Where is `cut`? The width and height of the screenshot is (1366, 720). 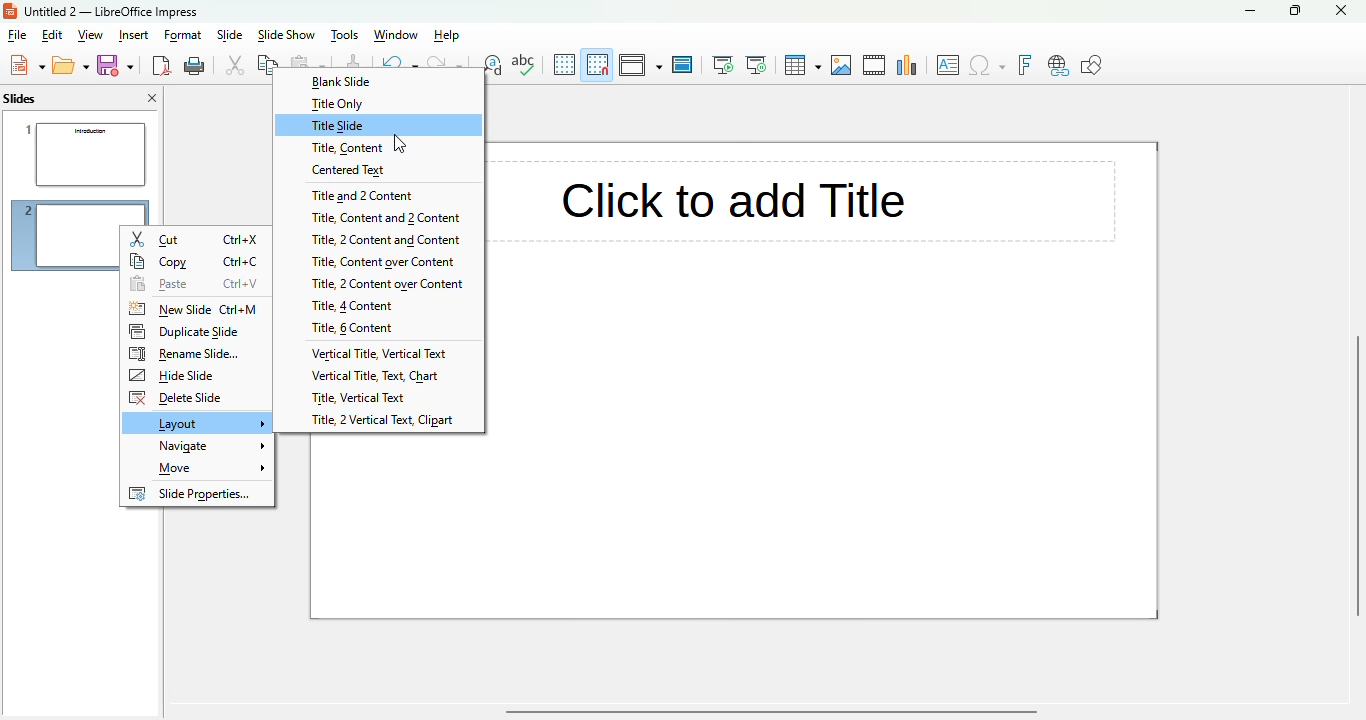 cut is located at coordinates (235, 65).